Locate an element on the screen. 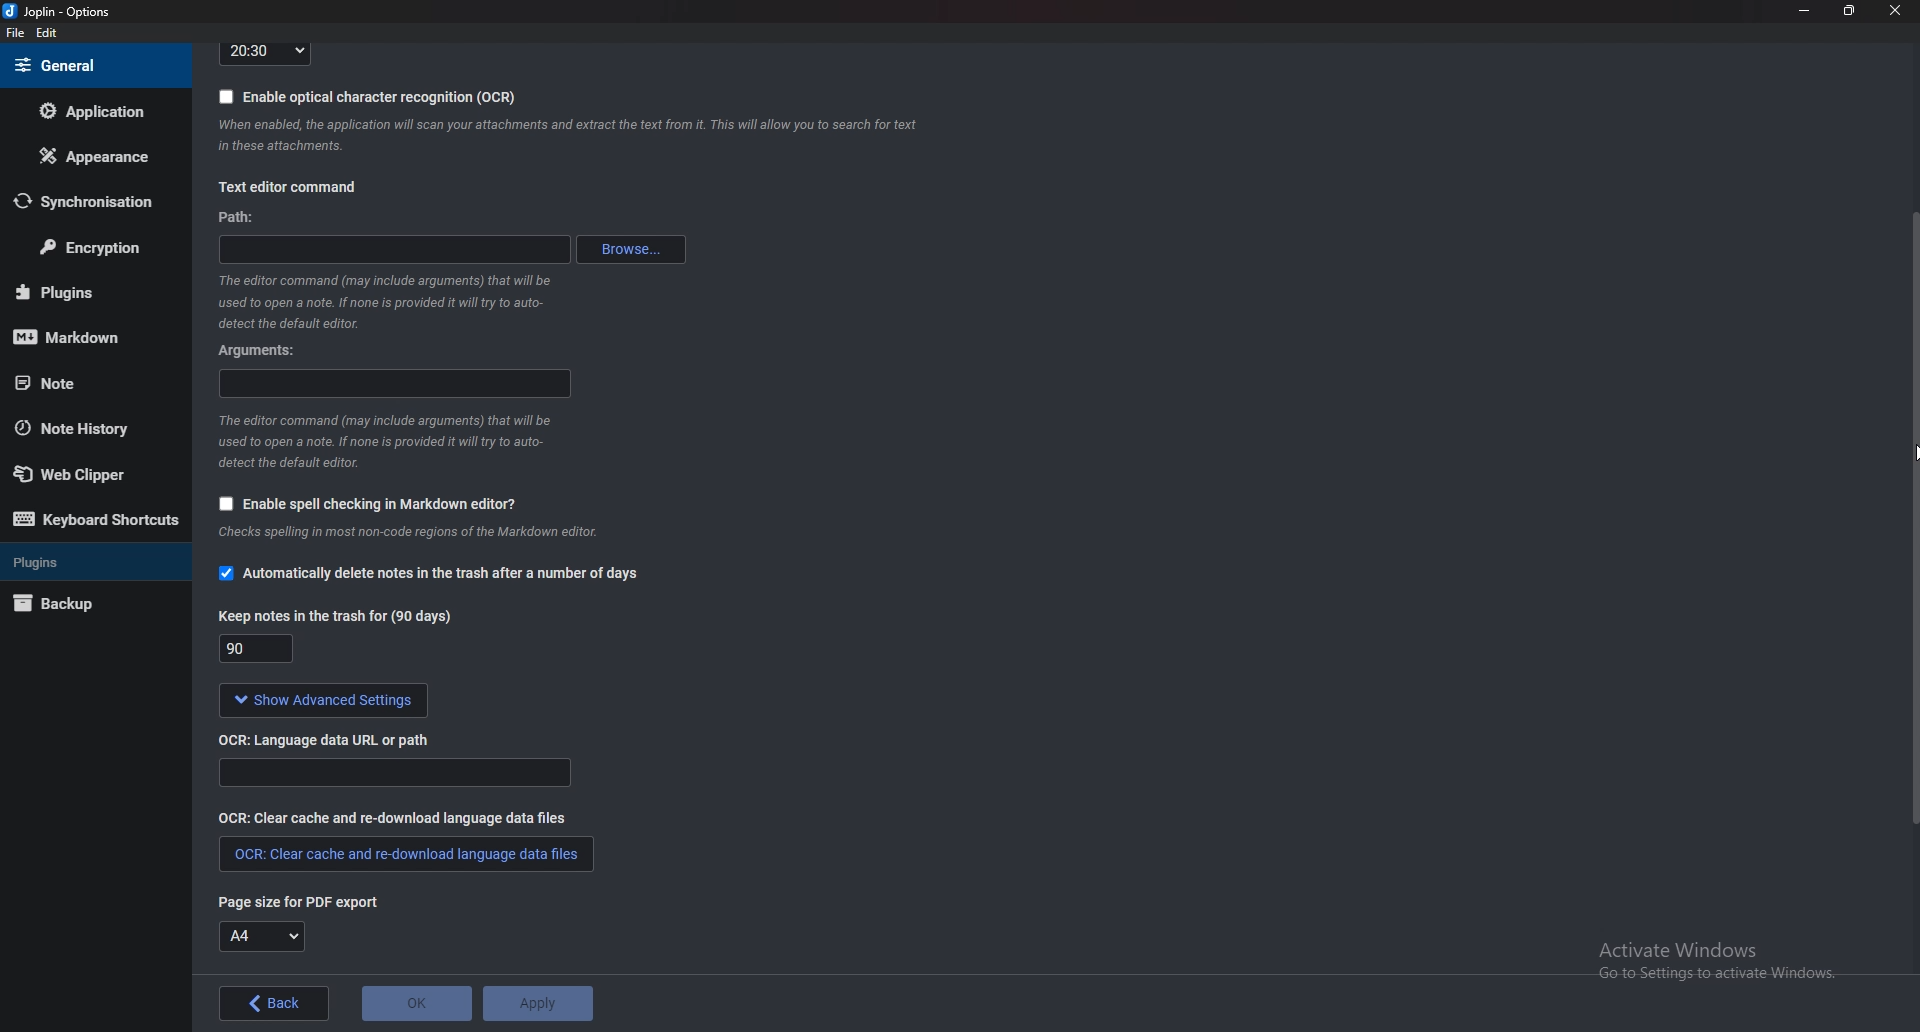  Apply is located at coordinates (536, 1004).